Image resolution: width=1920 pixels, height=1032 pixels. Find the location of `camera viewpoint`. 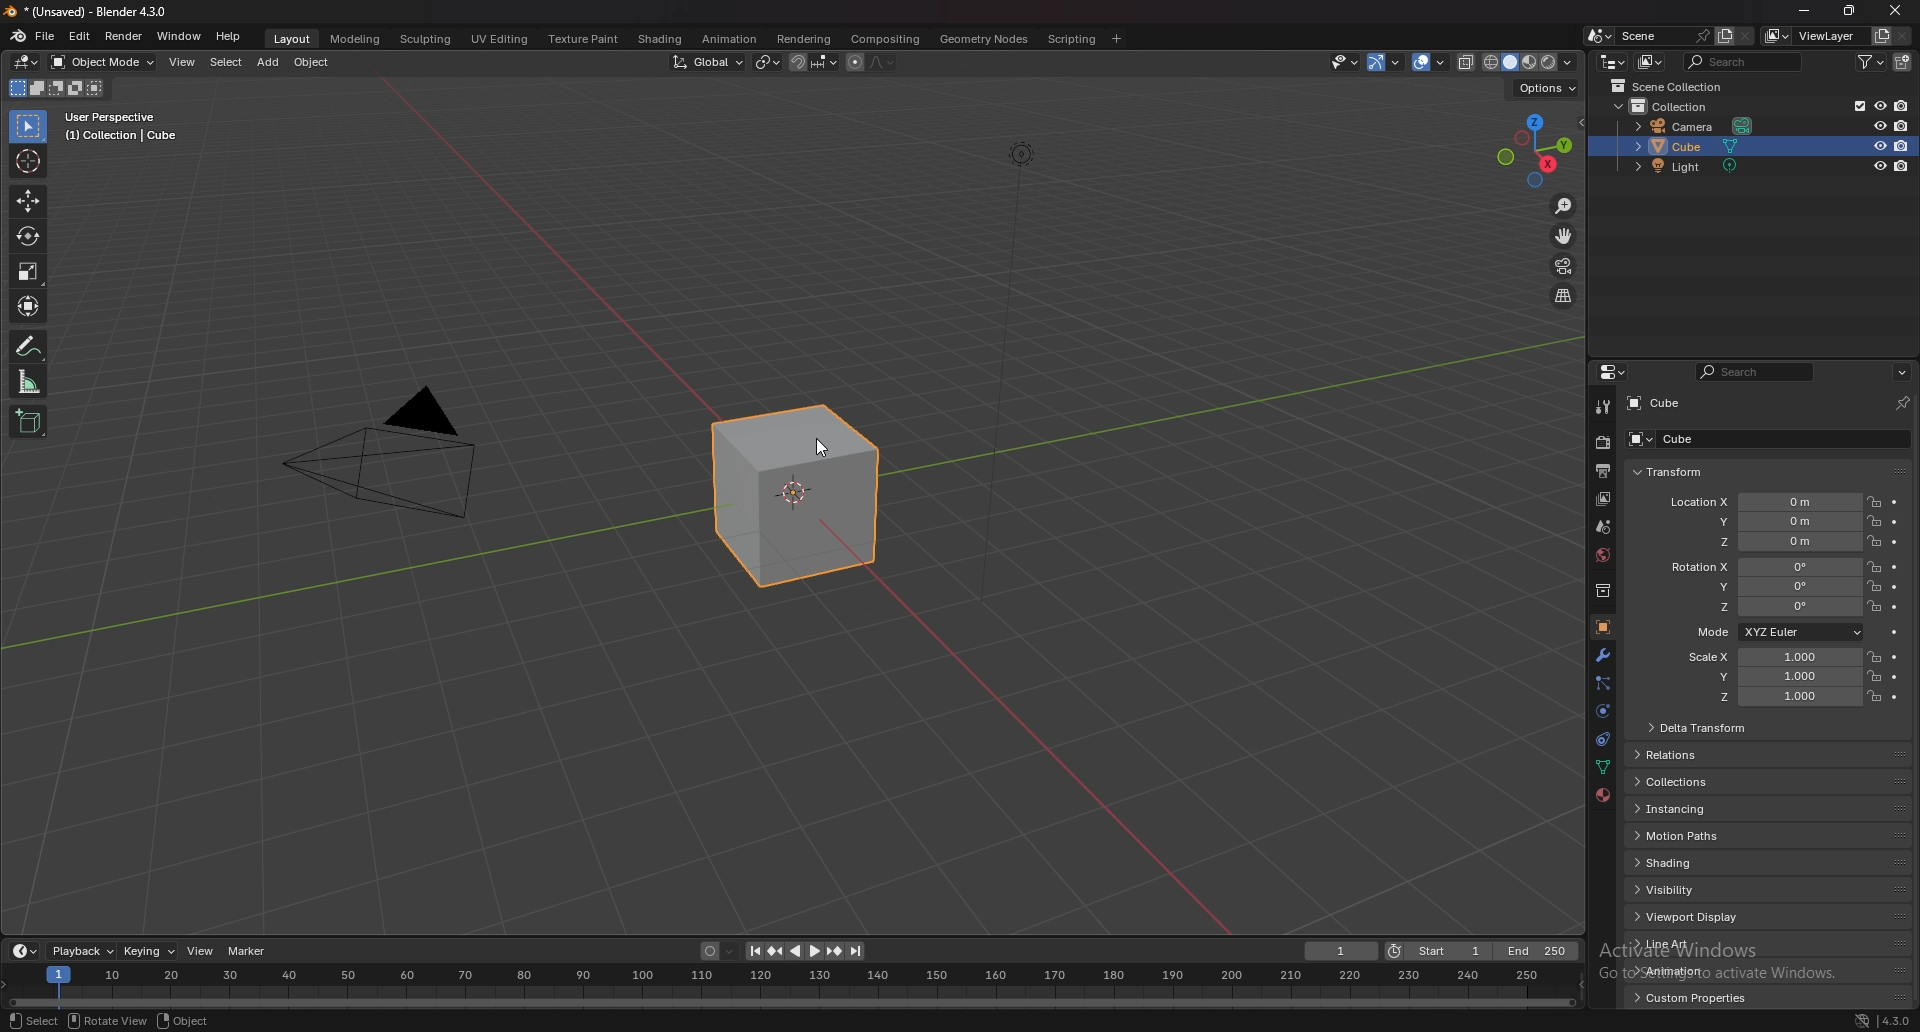

camera viewpoint is located at coordinates (1563, 267).